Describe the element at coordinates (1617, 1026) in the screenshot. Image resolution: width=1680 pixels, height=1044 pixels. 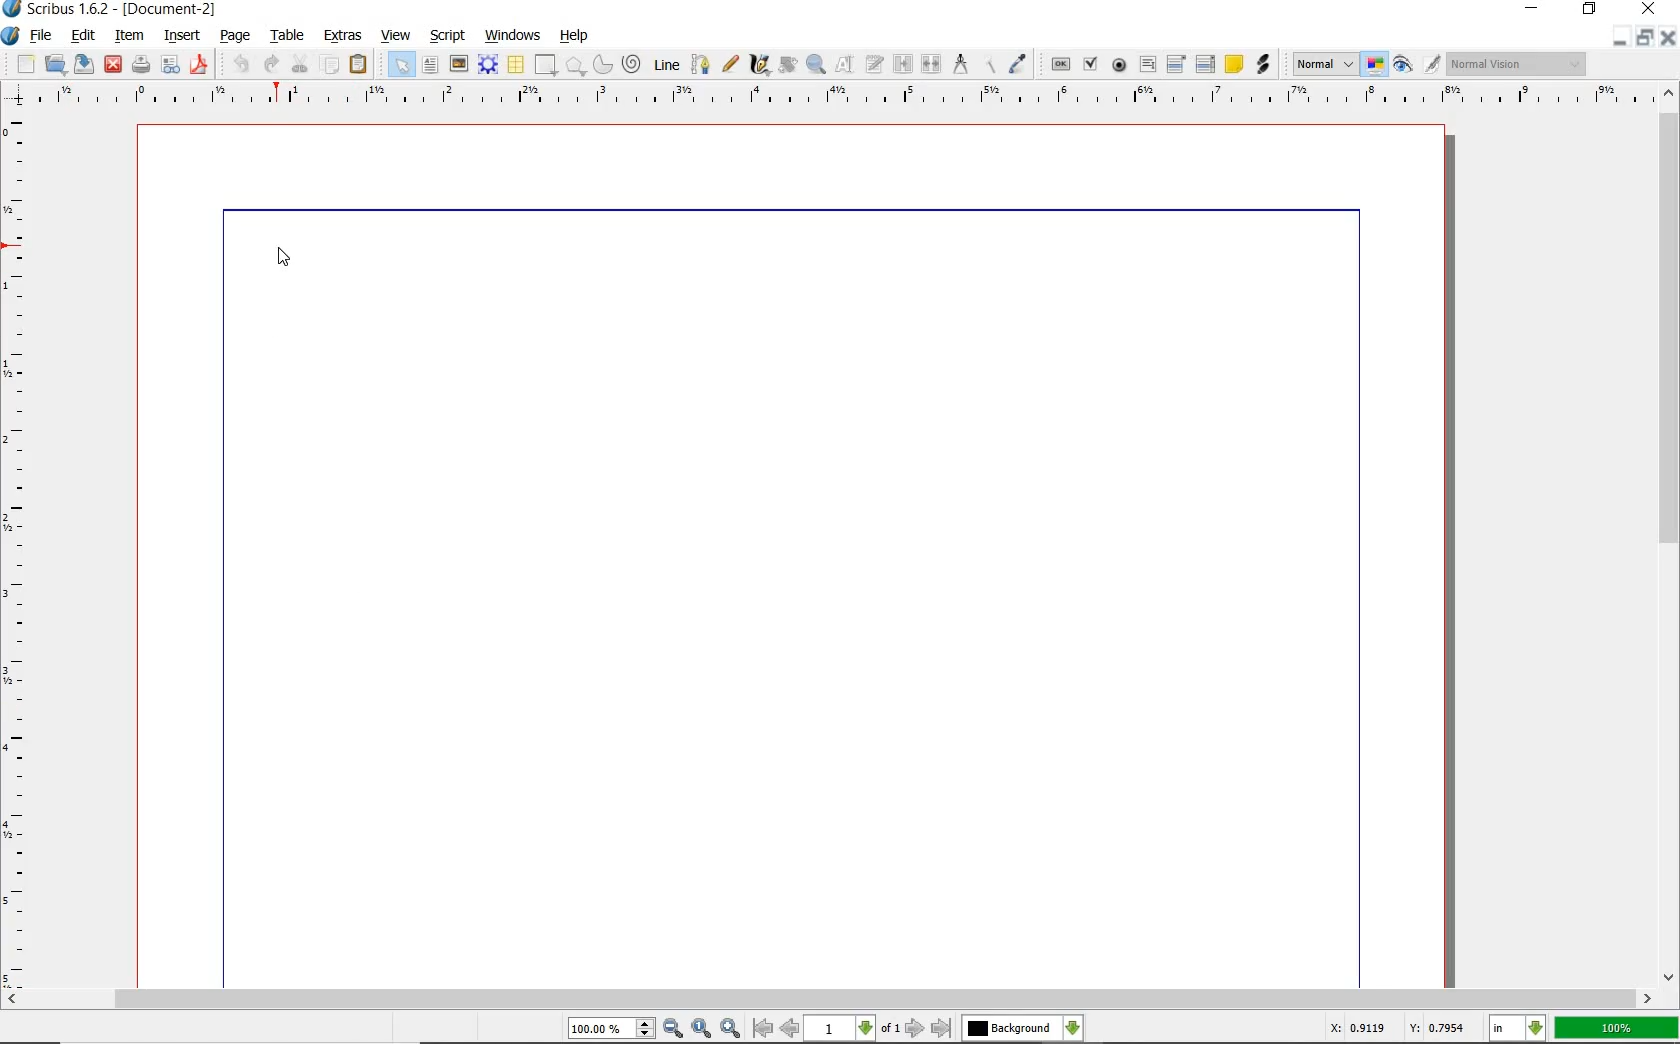
I see `100%` at that location.